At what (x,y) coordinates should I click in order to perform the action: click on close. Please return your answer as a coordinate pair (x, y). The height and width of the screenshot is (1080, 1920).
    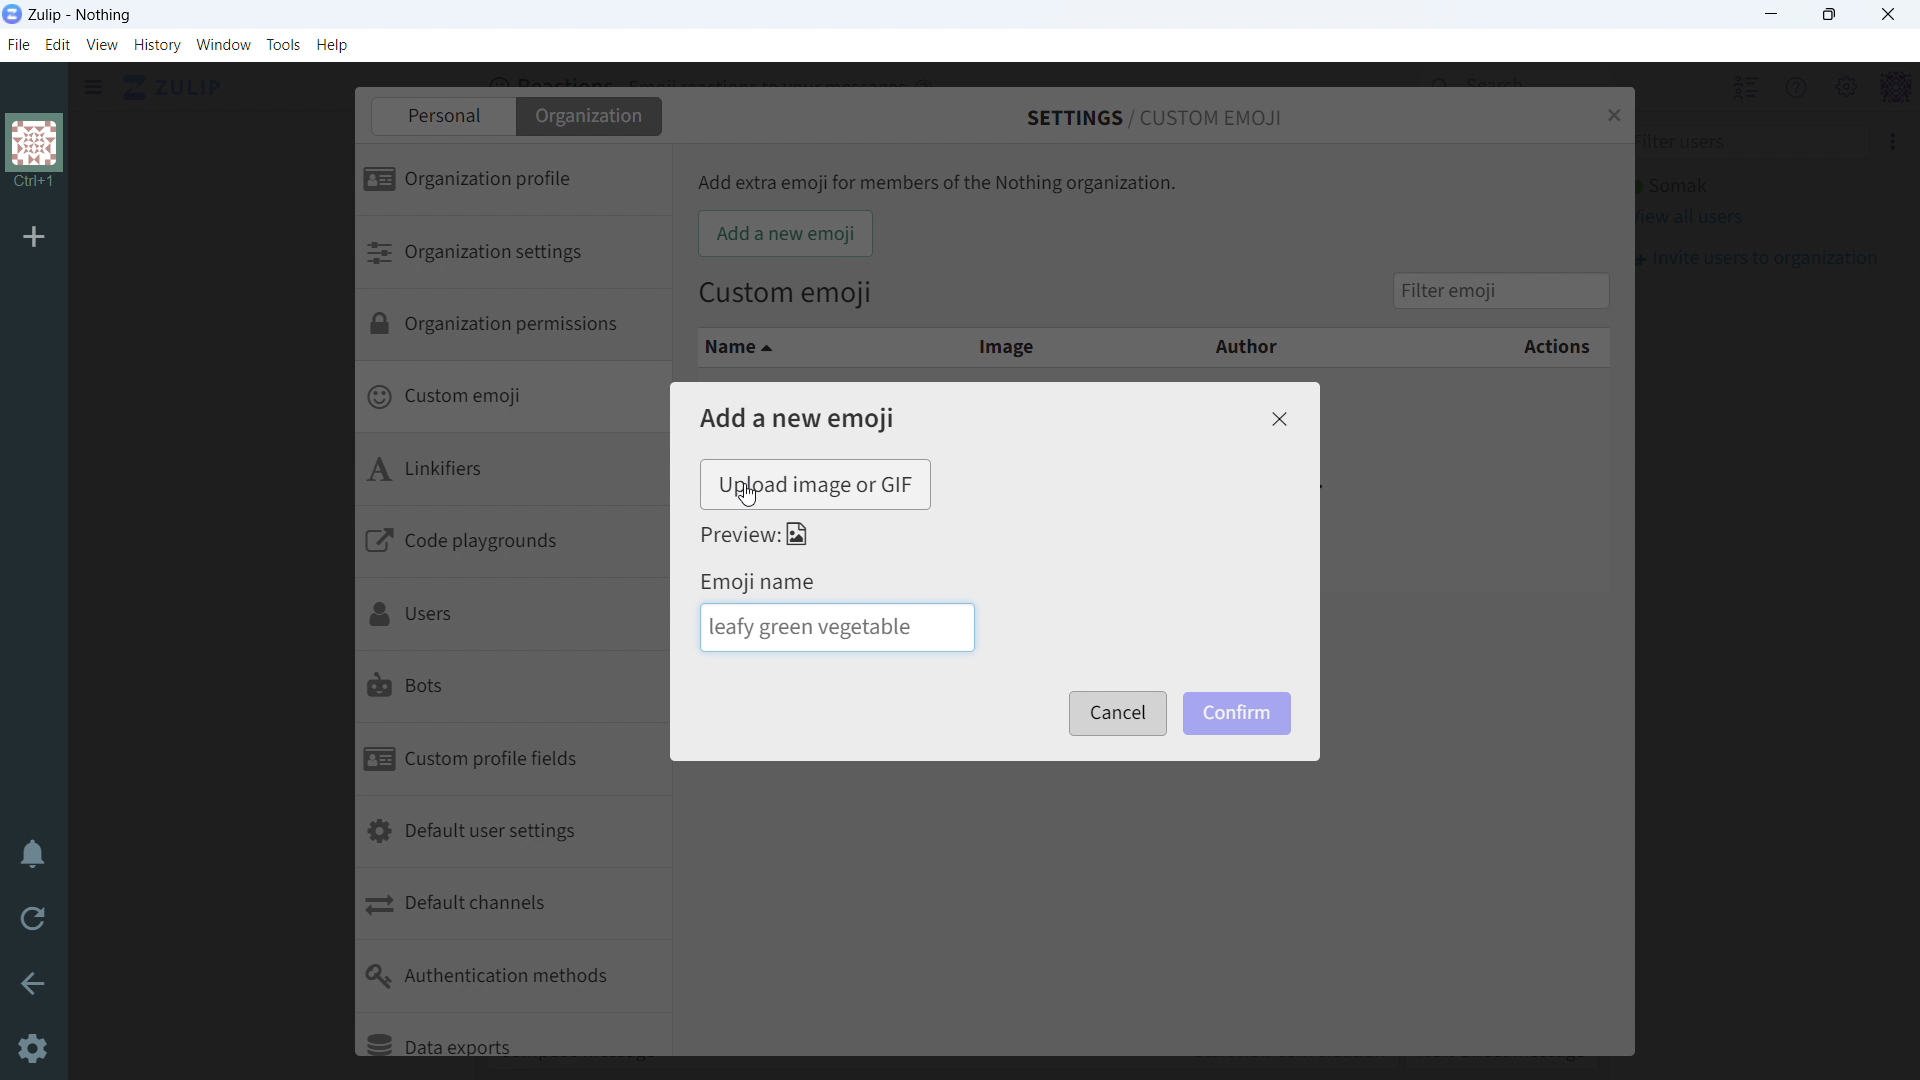
    Looking at the image, I should click on (1887, 15).